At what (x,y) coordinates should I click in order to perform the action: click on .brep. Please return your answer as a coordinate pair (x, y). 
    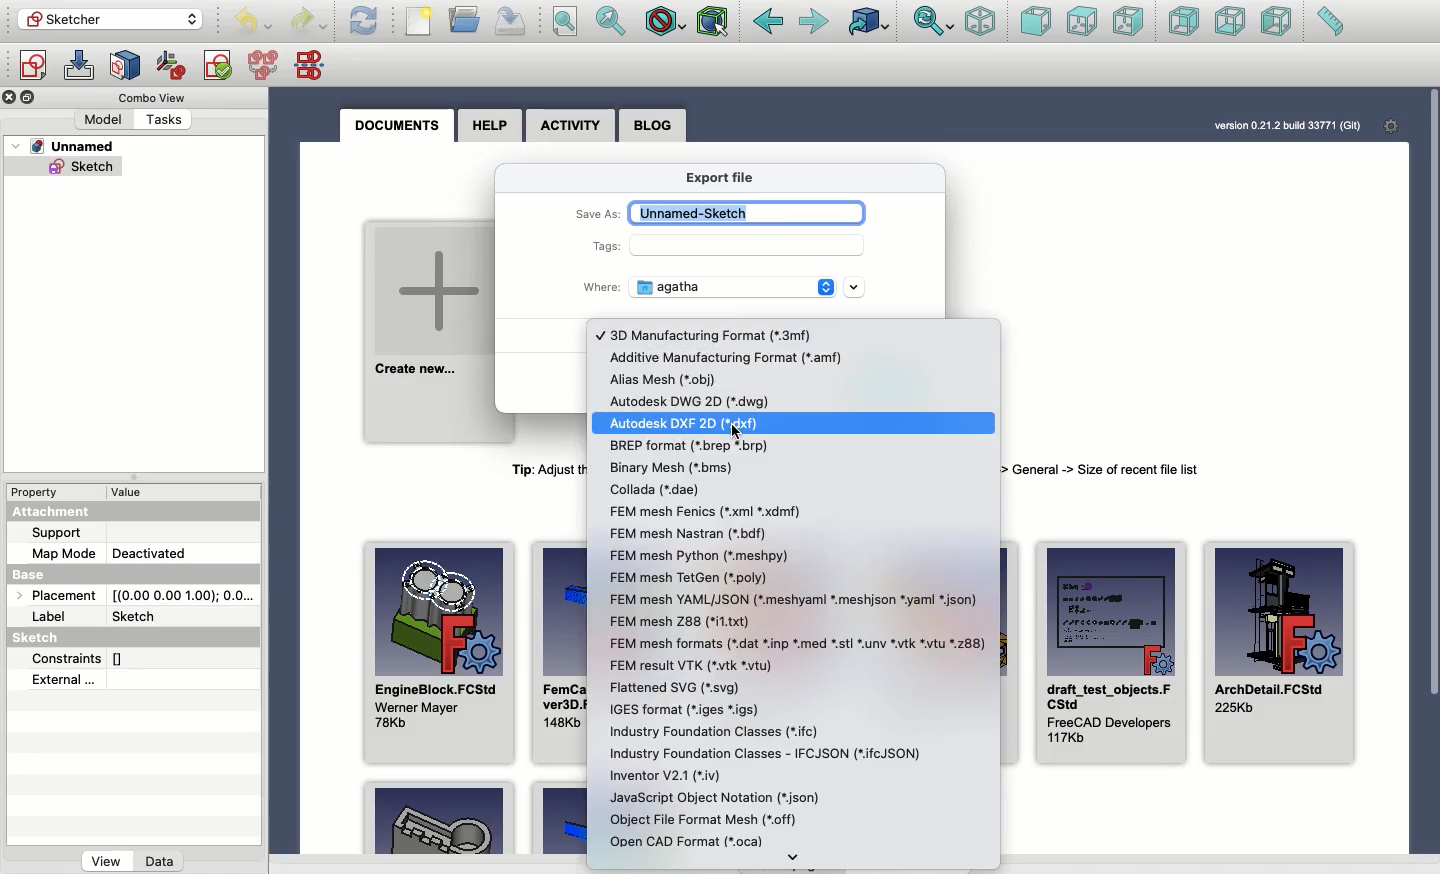
    Looking at the image, I should click on (688, 447).